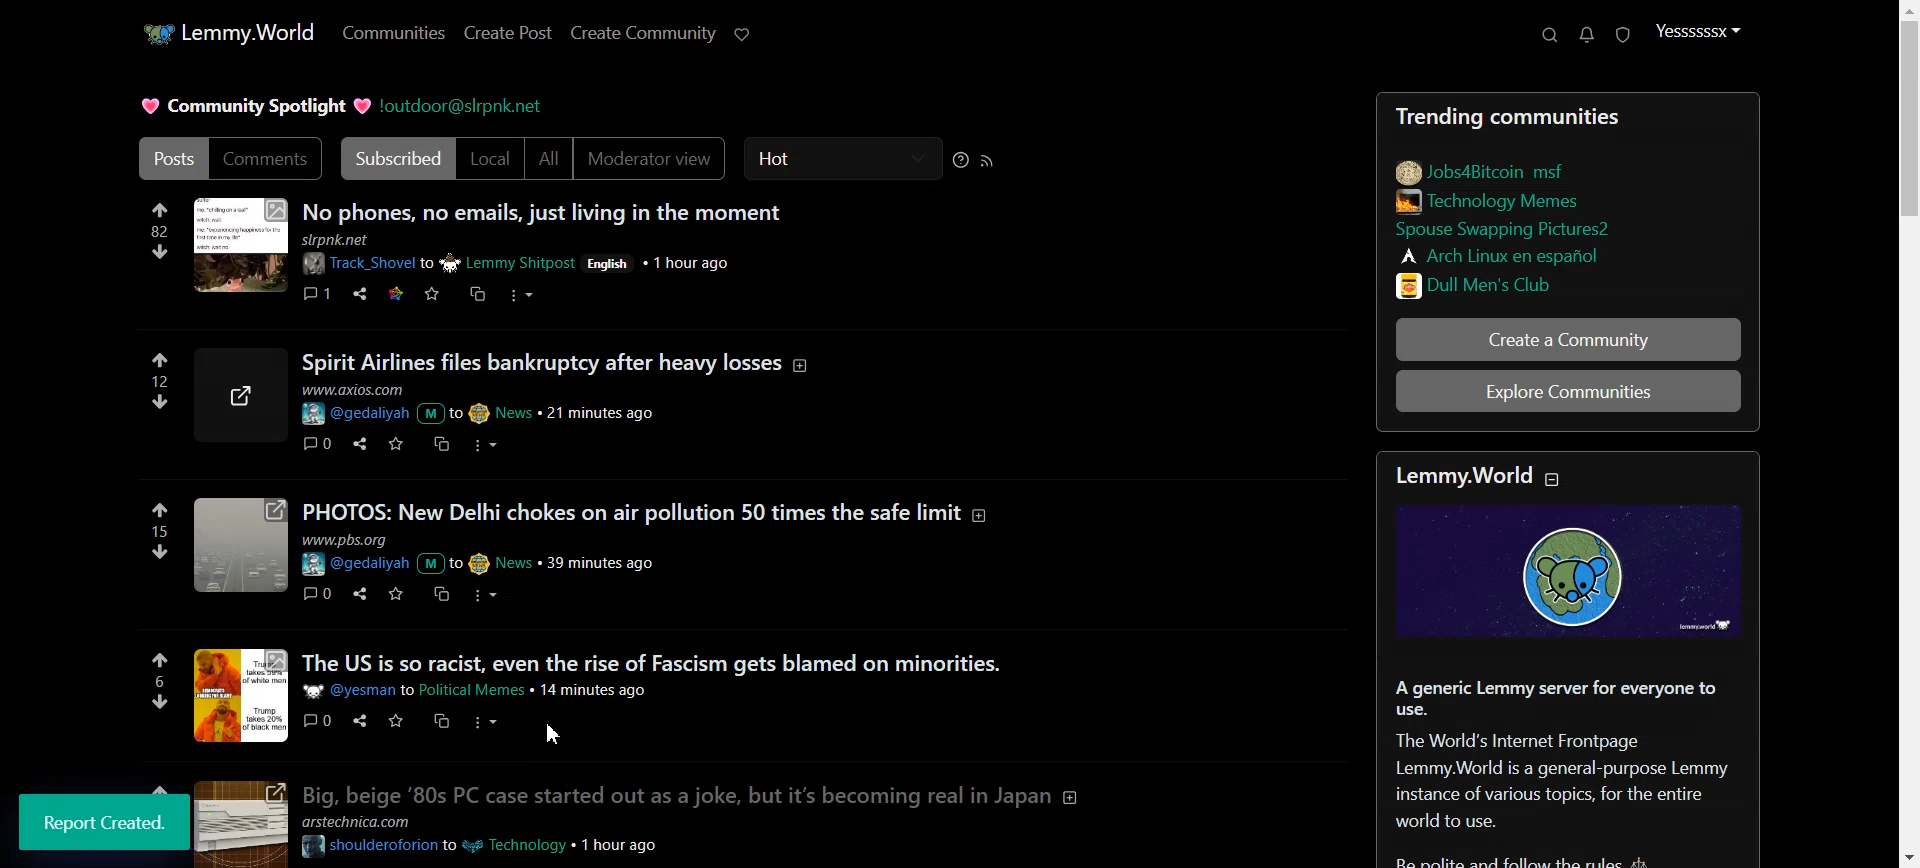  I want to click on cross post, so click(476, 293).